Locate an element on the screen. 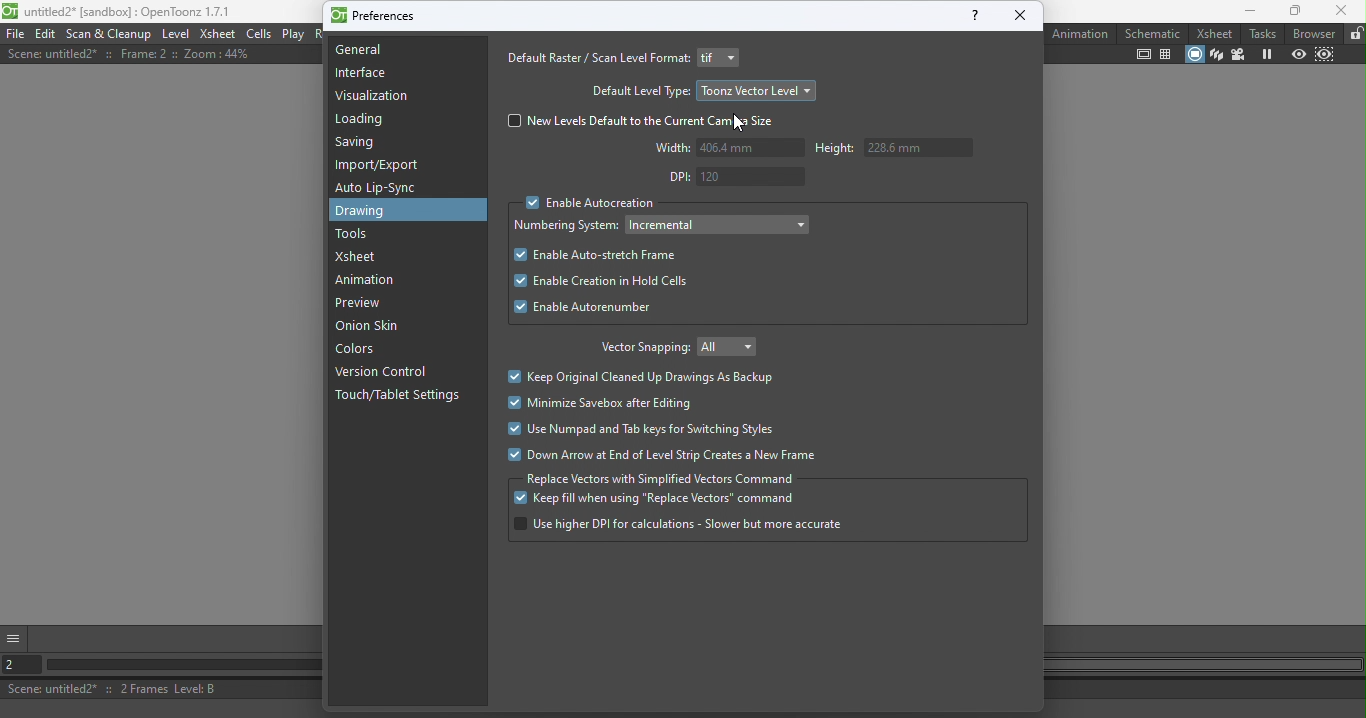 Image resolution: width=1366 pixels, height=718 pixels. Enable auto search frame is located at coordinates (594, 255).